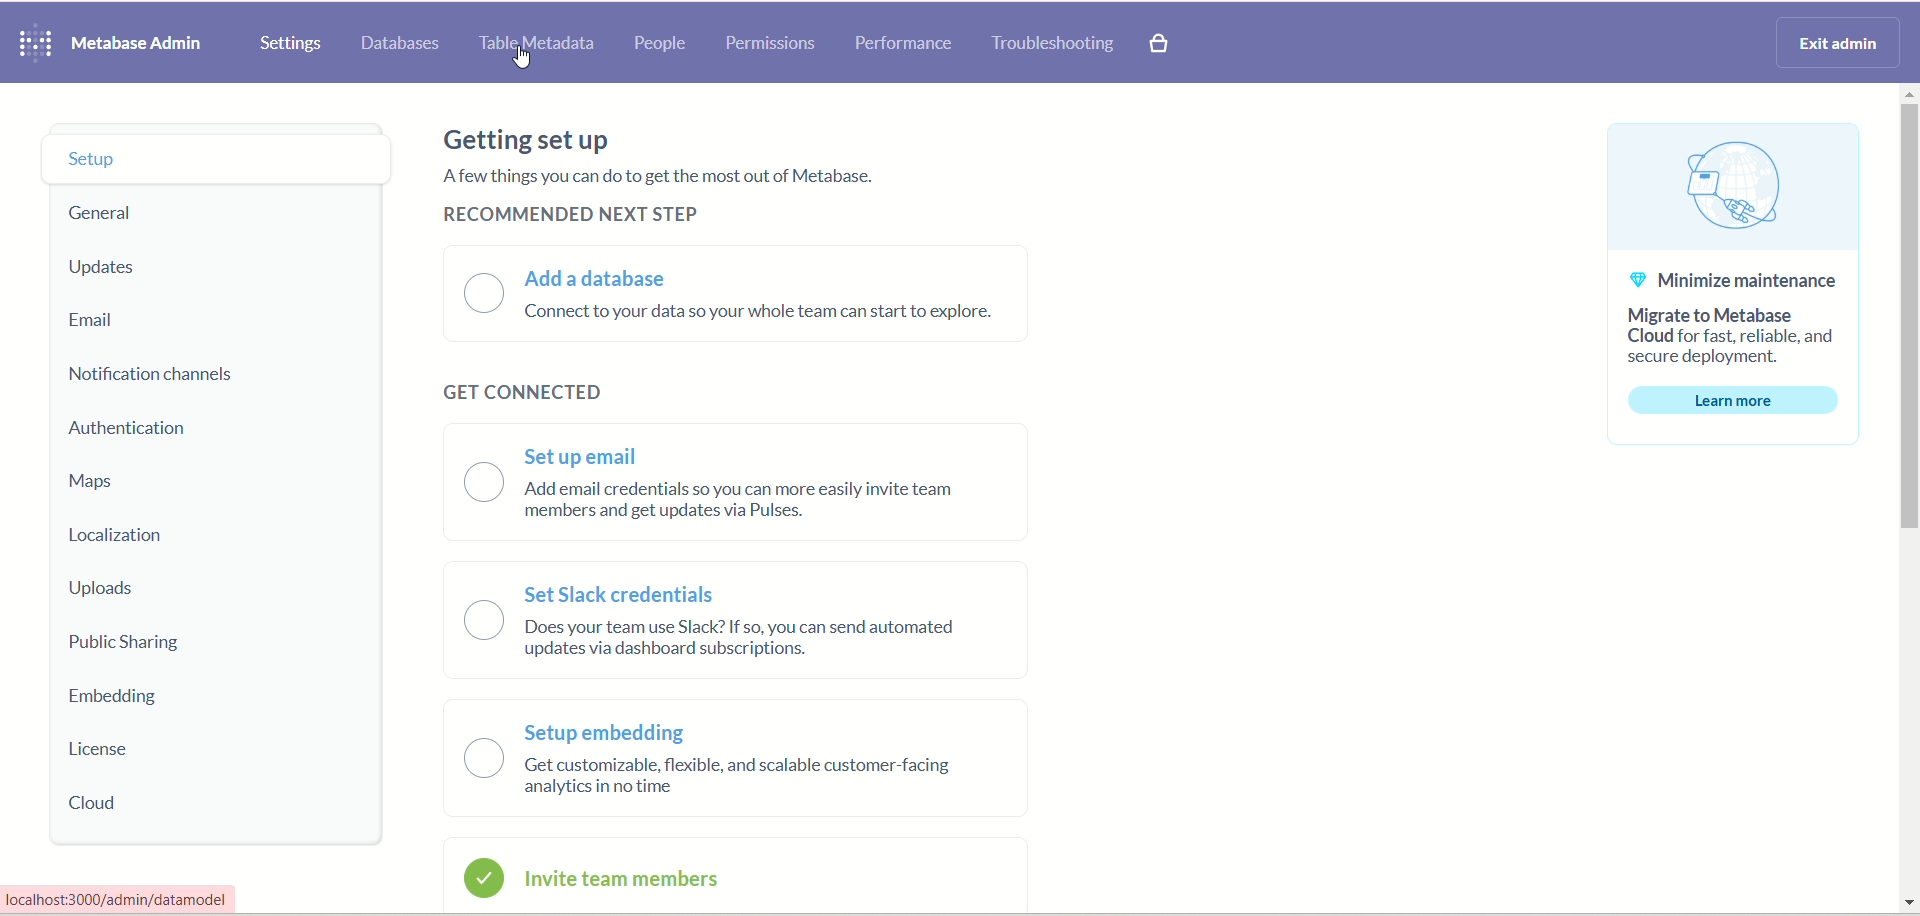  Describe the element at coordinates (1733, 401) in the screenshot. I see `learn more` at that location.